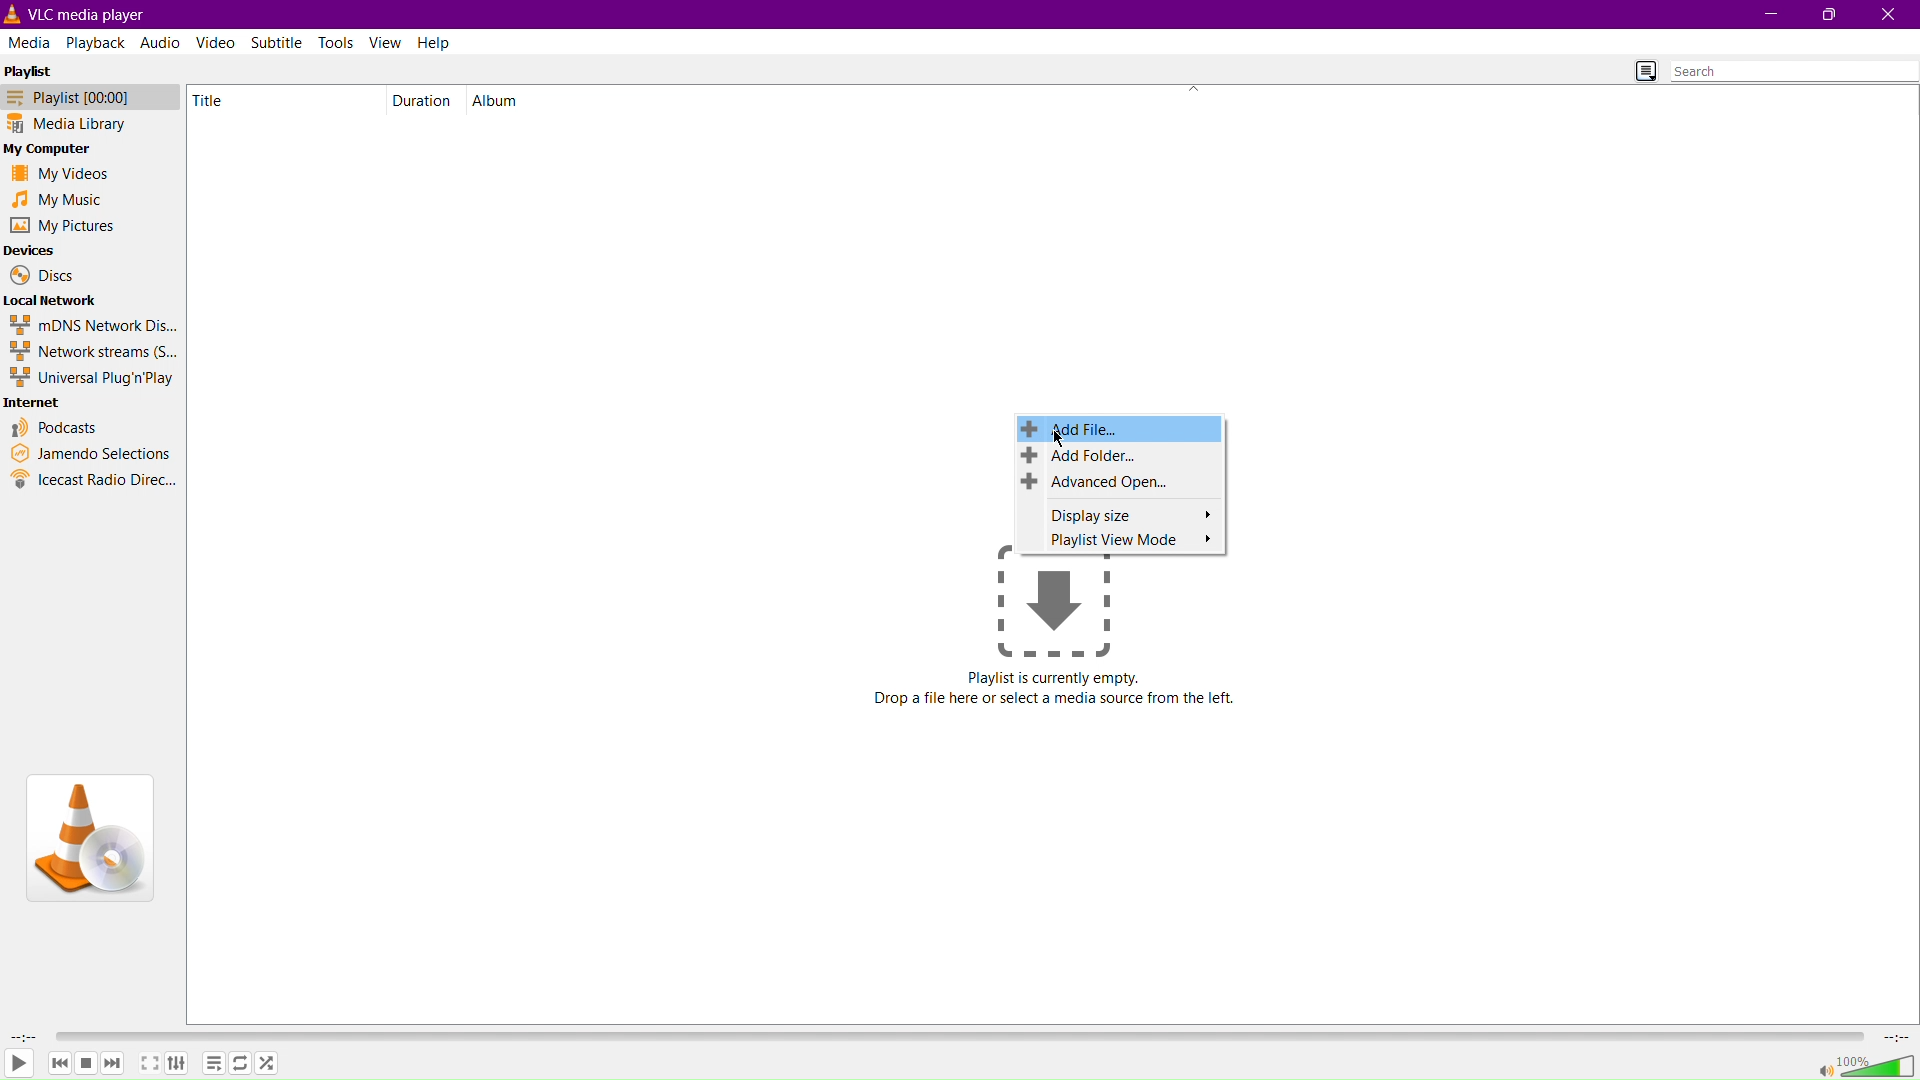 This screenshot has width=1920, height=1080. Describe the element at coordinates (1121, 540) in the screenshot. I see `Playlist View Mode` at that location.